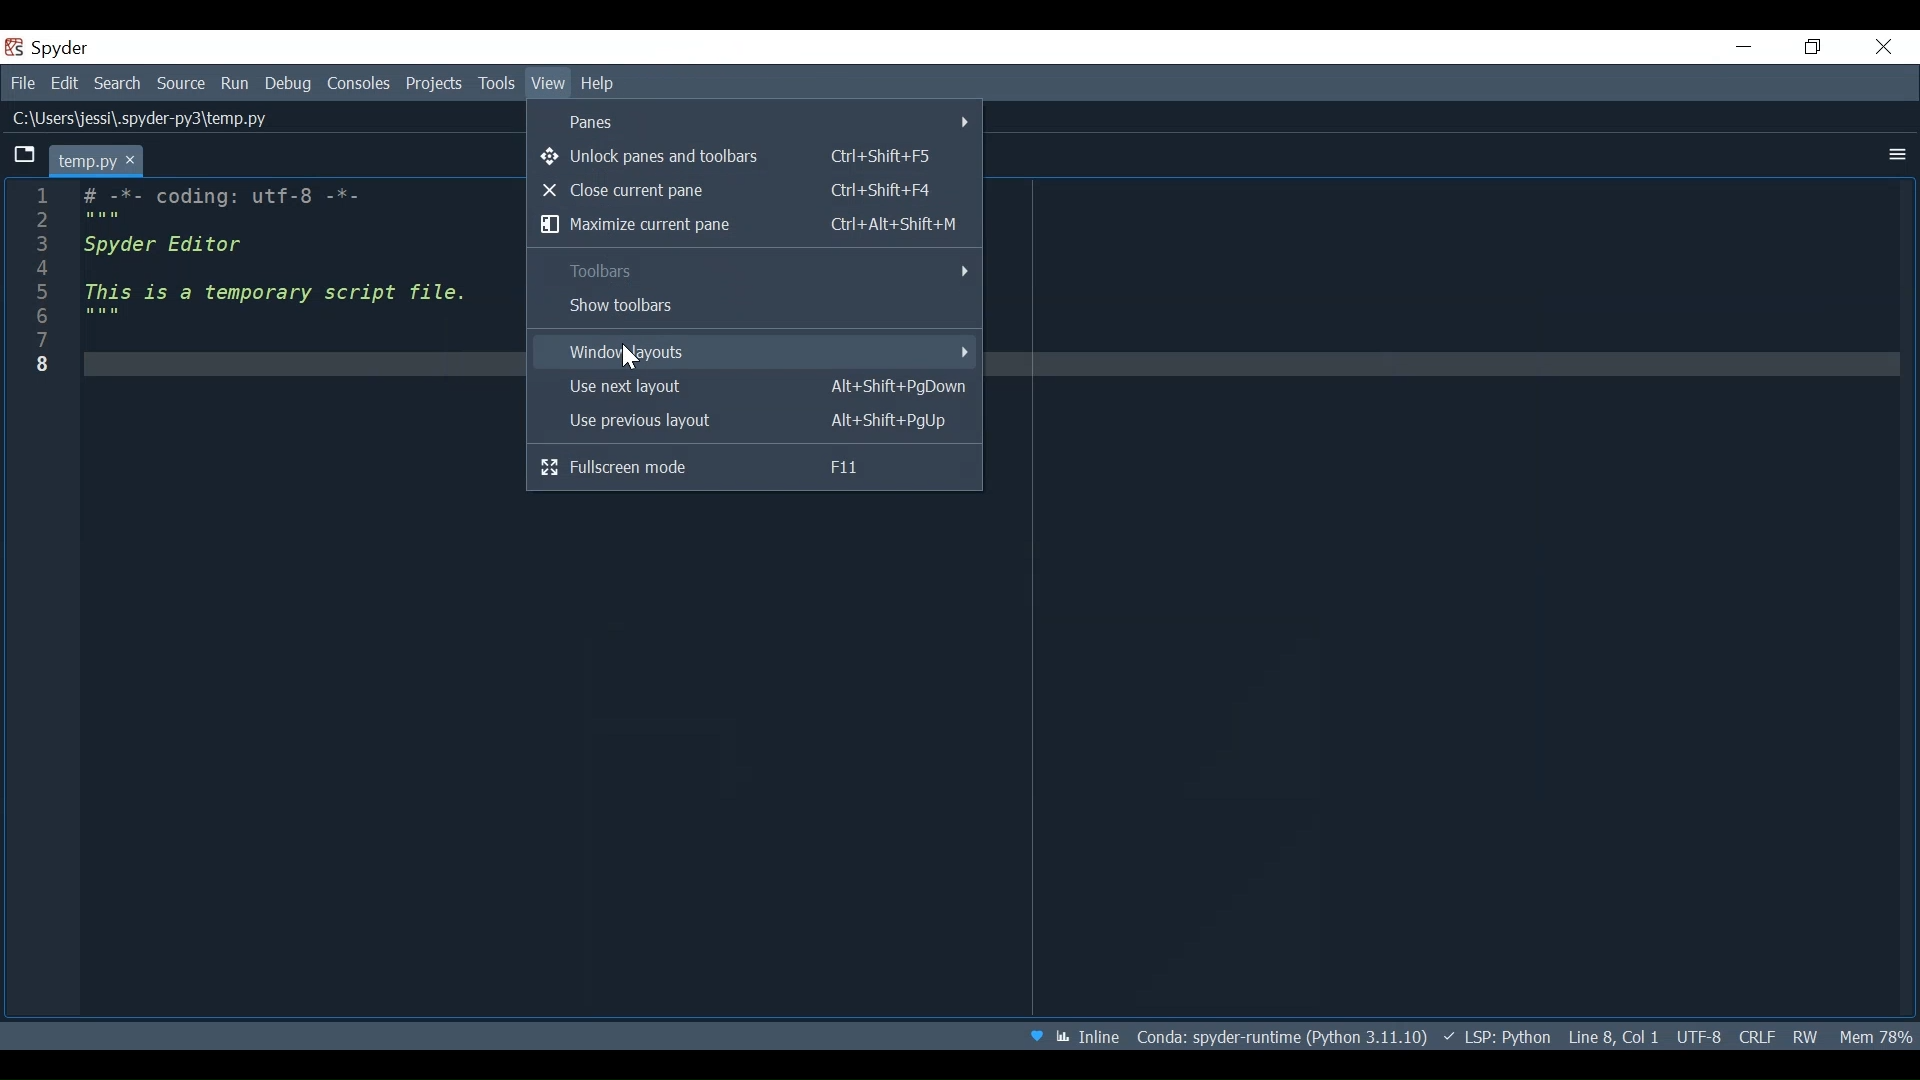 The height and width of the screenshot is (1080, 1920). Describe the element at coordinates (602, 85) in the screenshot. I see `Help` at that location.